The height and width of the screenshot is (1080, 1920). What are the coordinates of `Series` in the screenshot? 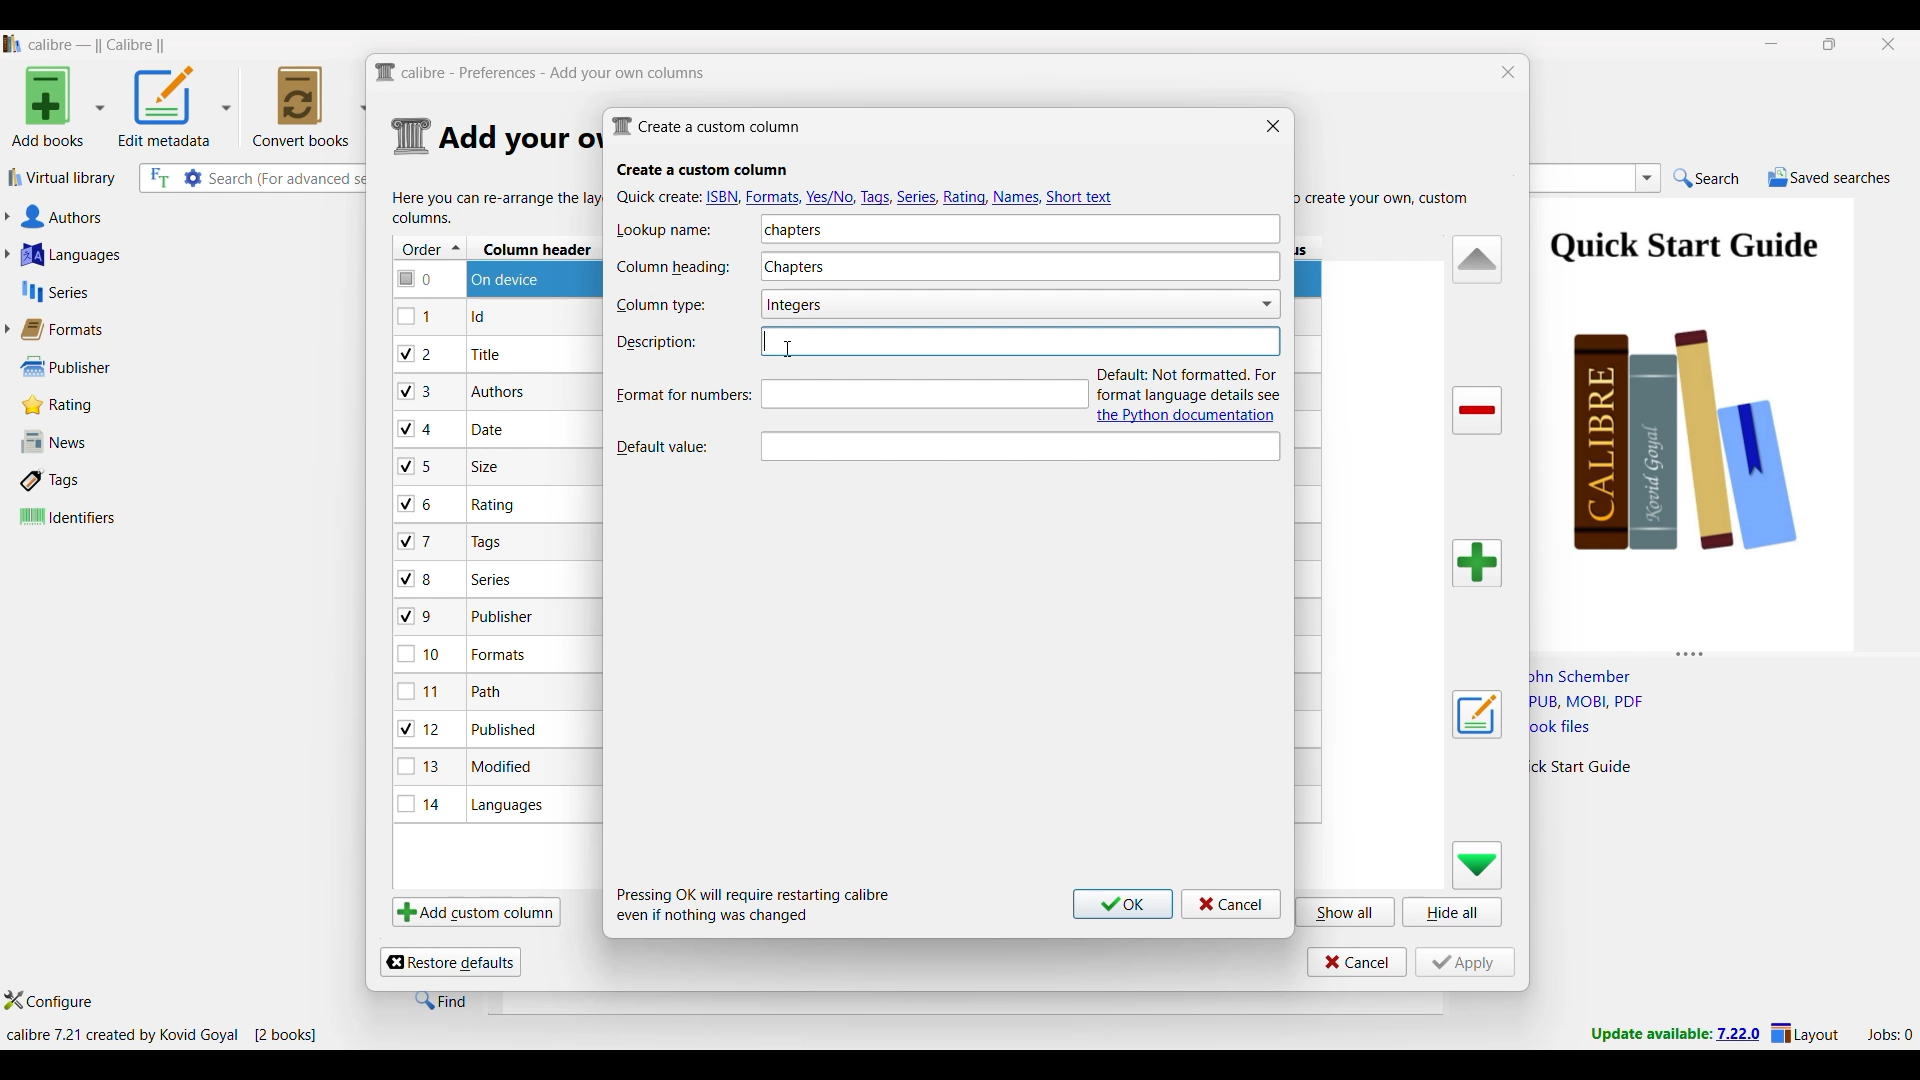 It's located at (150, 292).